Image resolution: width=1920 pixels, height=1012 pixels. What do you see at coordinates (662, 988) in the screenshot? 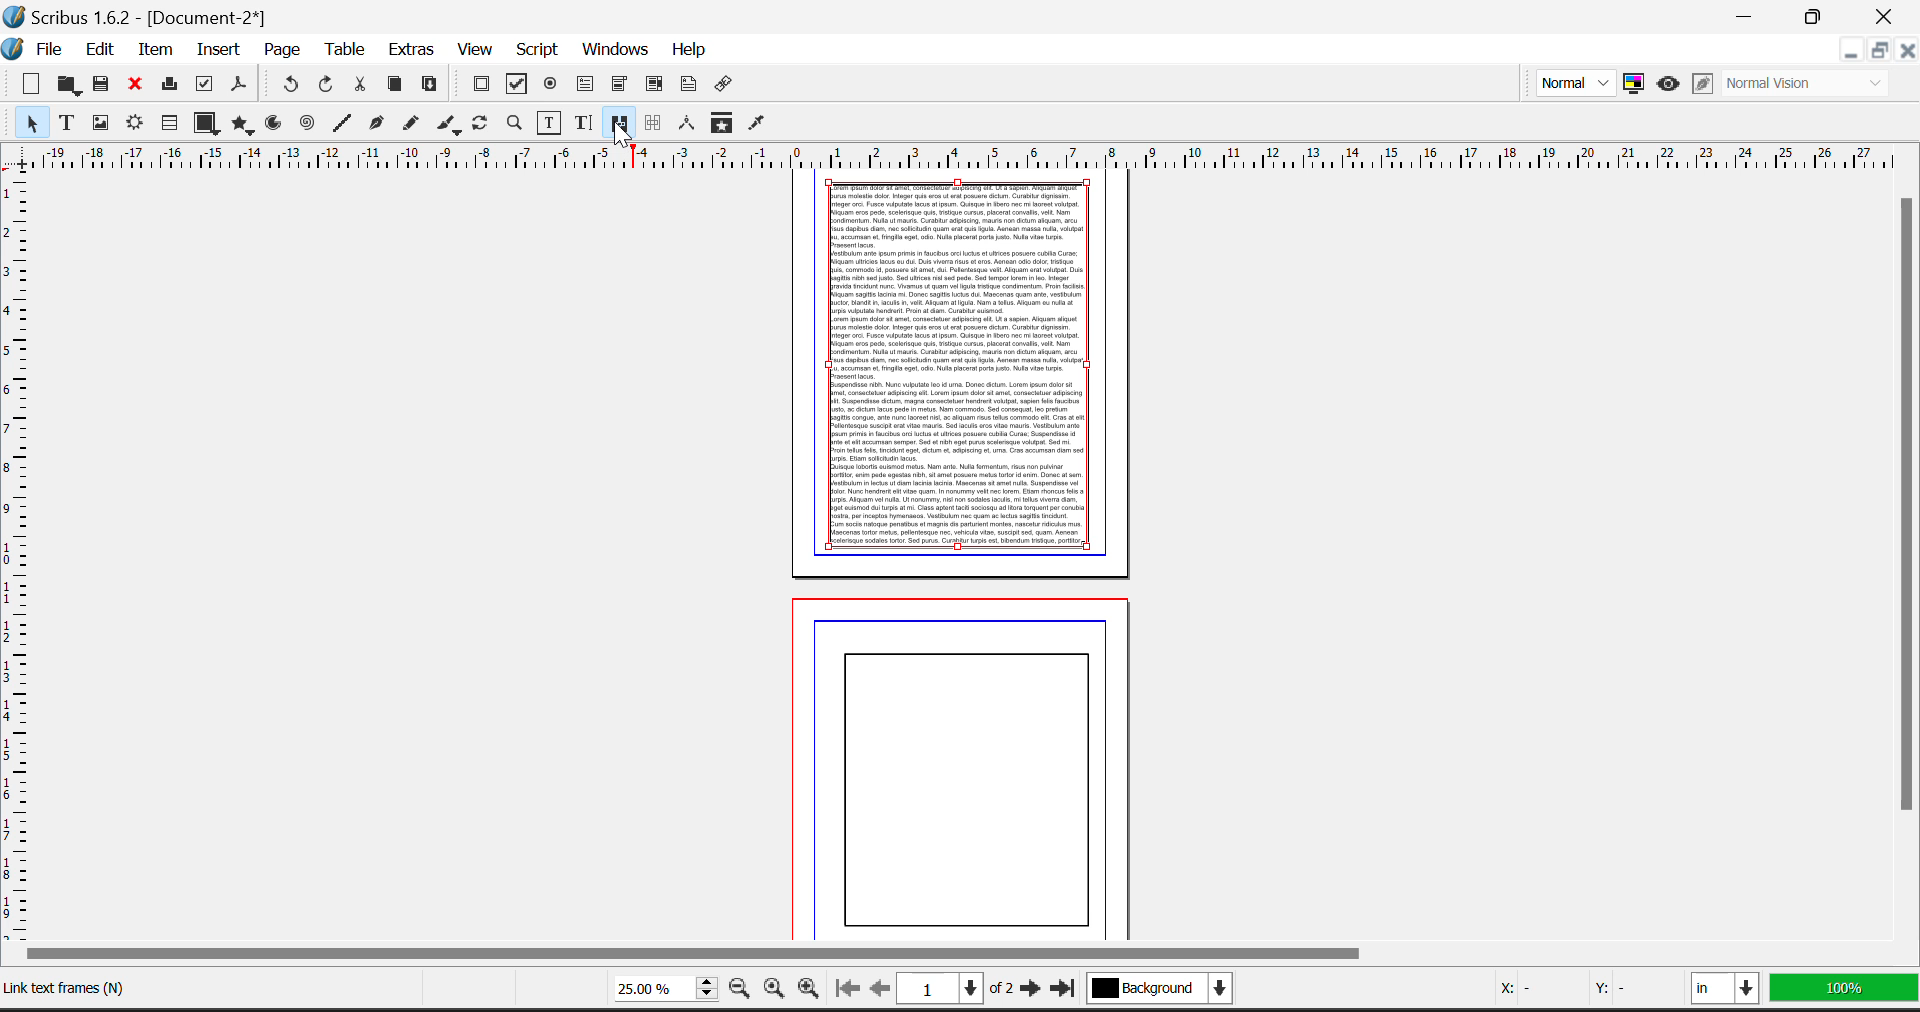
I see `250% [&` at bounding box center [662, 988].